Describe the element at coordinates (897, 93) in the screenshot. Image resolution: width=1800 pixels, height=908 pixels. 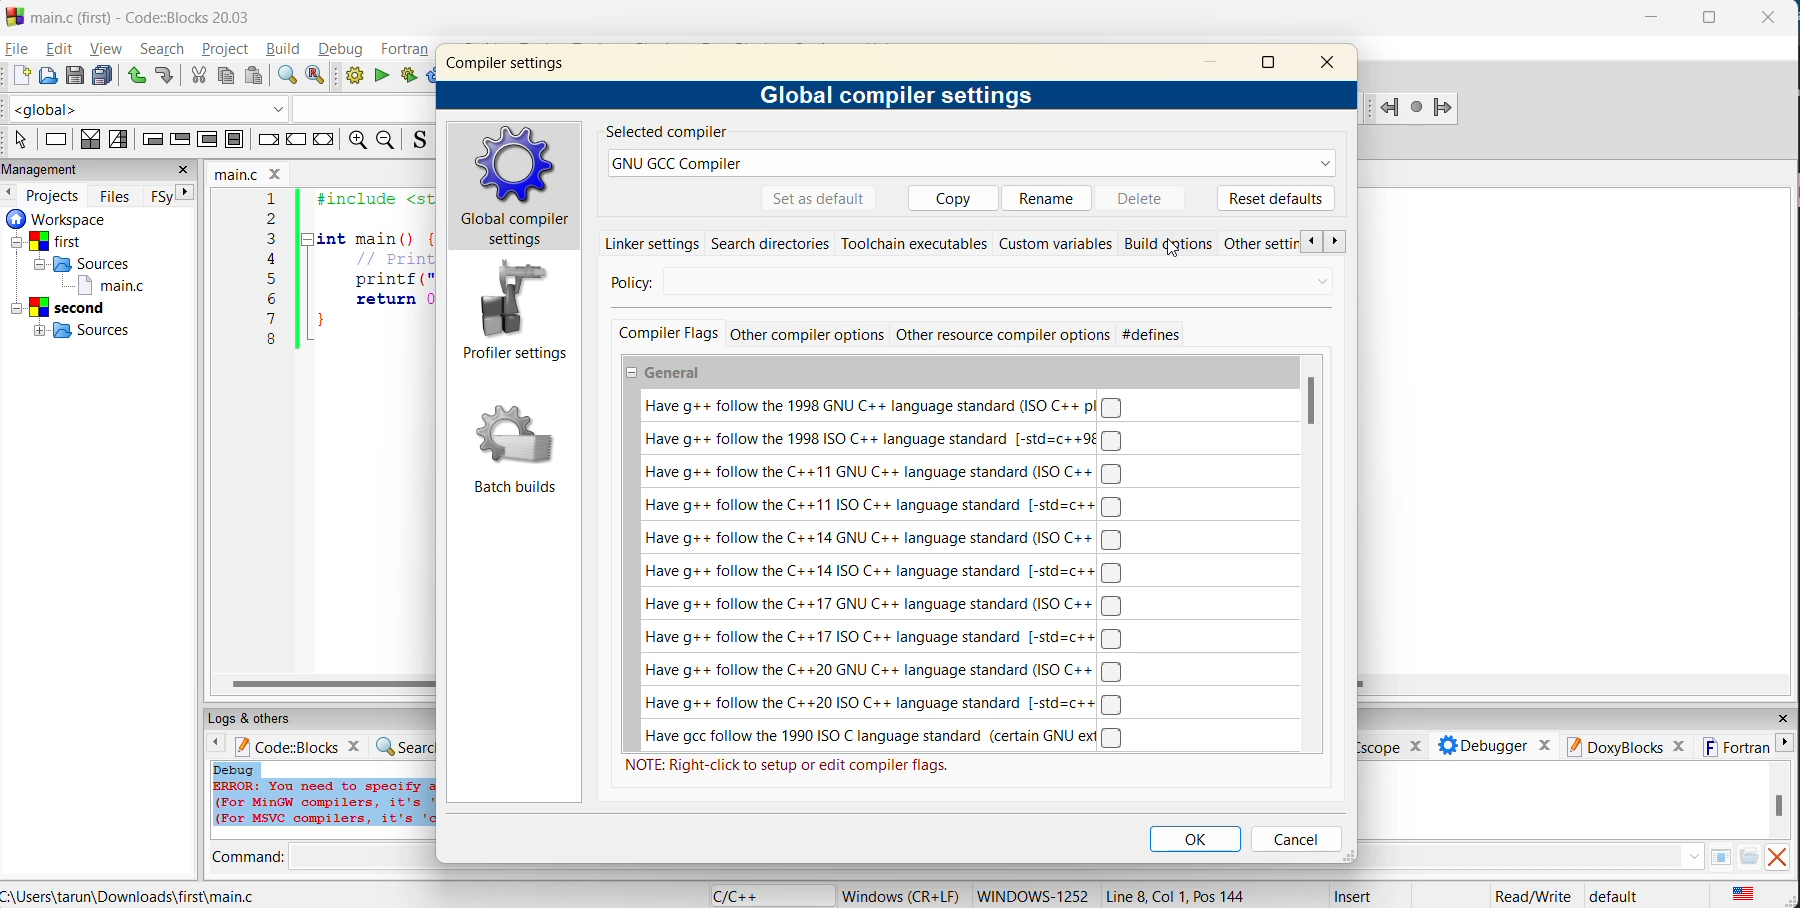
I see `global compiler settings` at that location.